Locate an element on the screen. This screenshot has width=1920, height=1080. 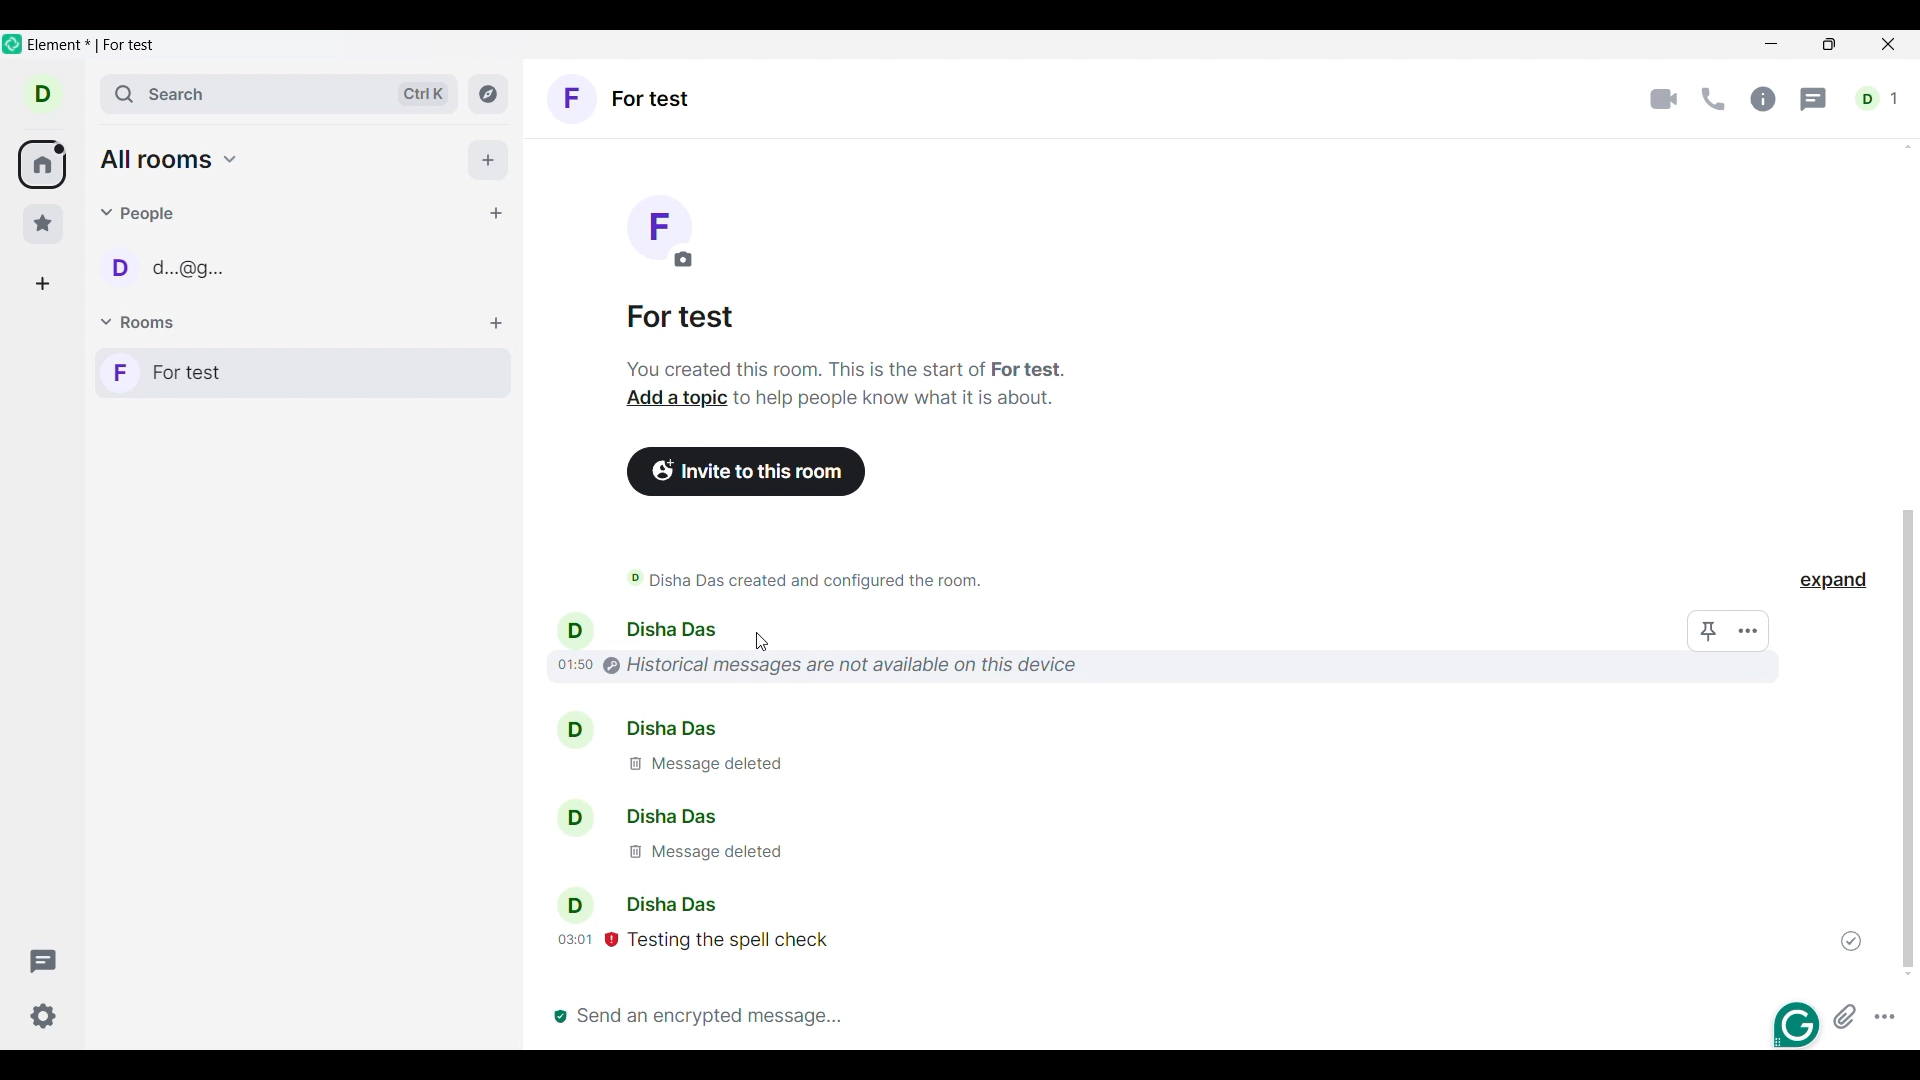
vertical scroll bar is located at coordinates (1903, 737).